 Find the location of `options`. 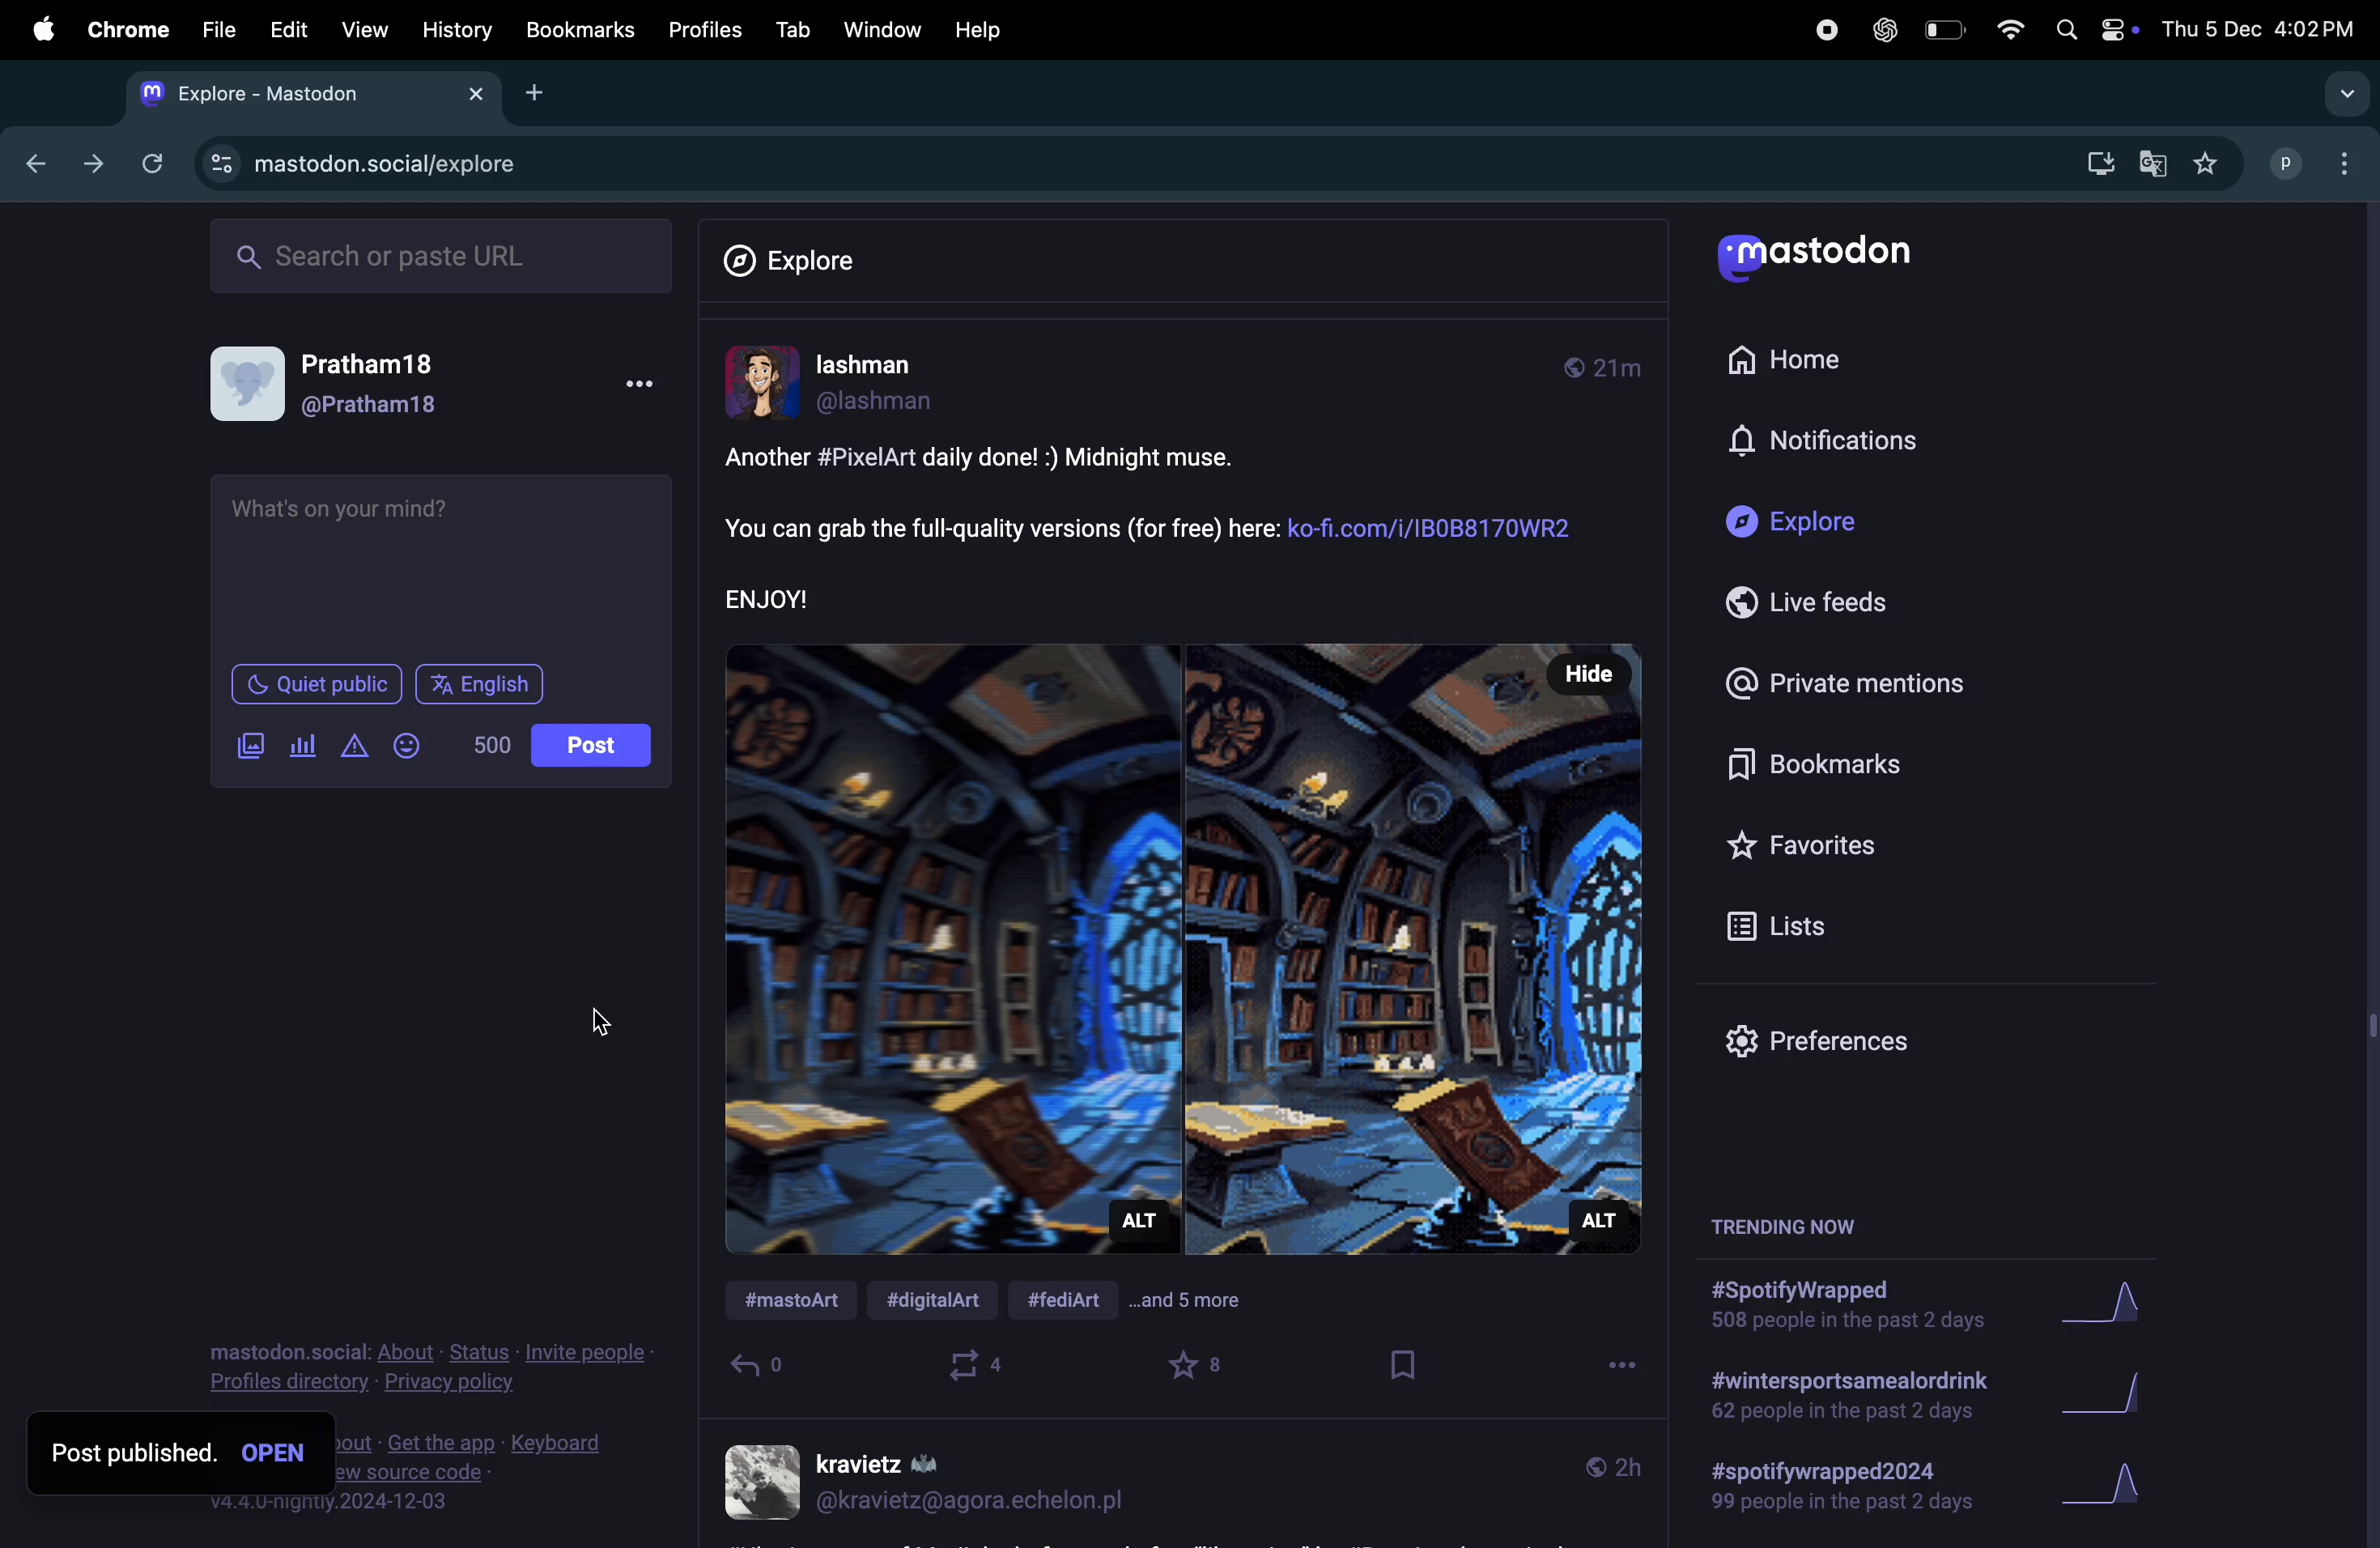

options is located at coordinates (646, 383).